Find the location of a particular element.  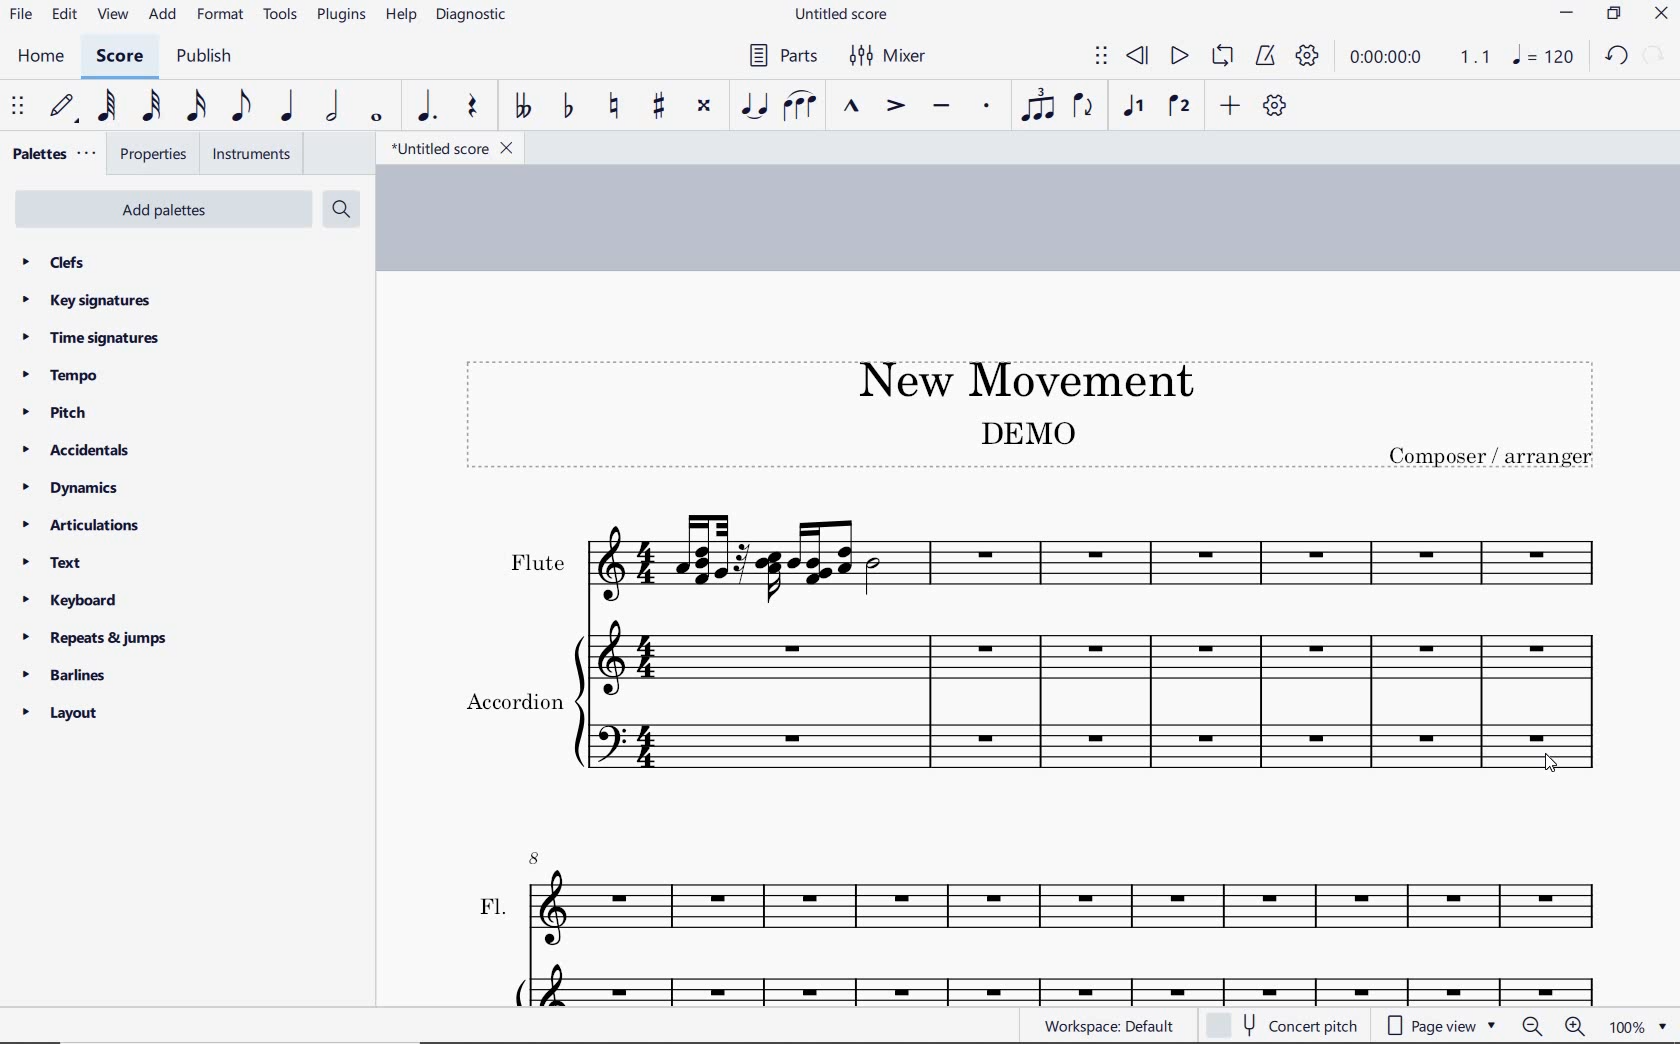

tie is located at coordinates (756, 107).